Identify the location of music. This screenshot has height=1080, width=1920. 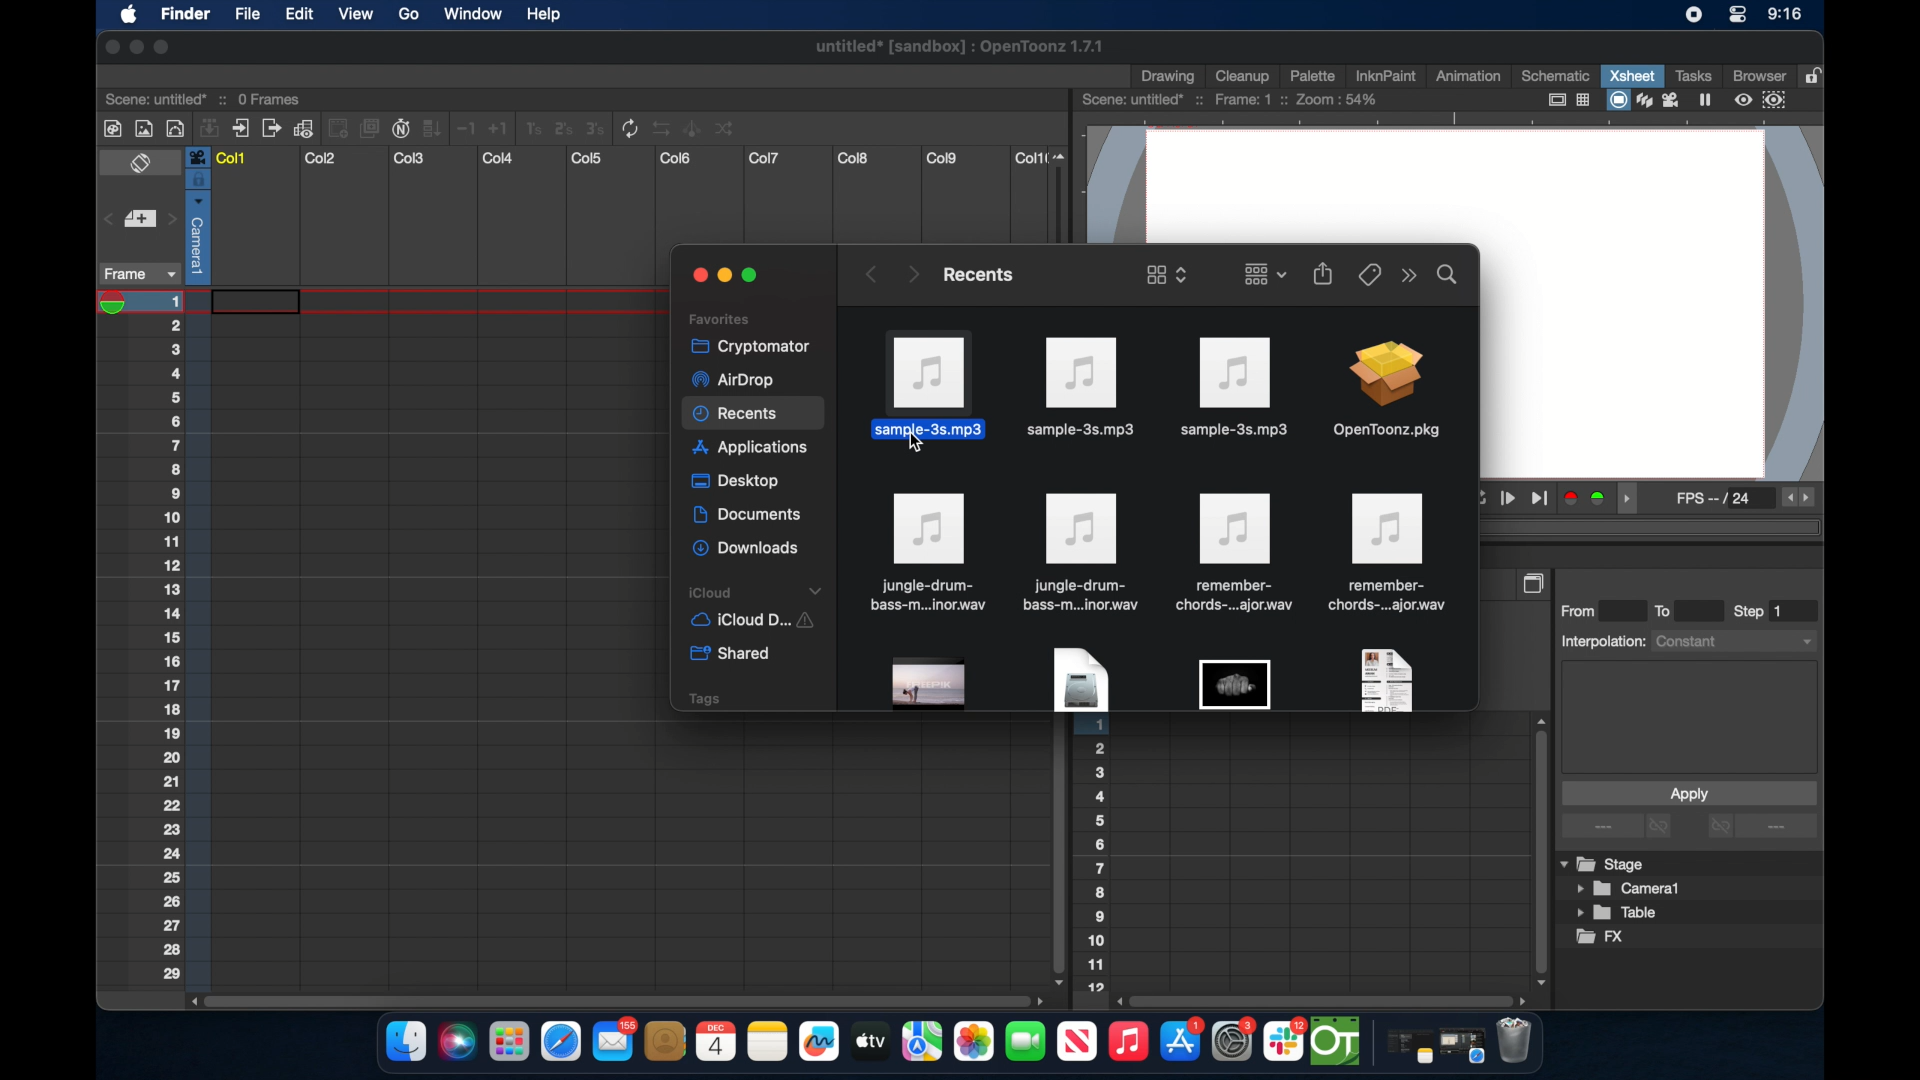
(1127, 1042).